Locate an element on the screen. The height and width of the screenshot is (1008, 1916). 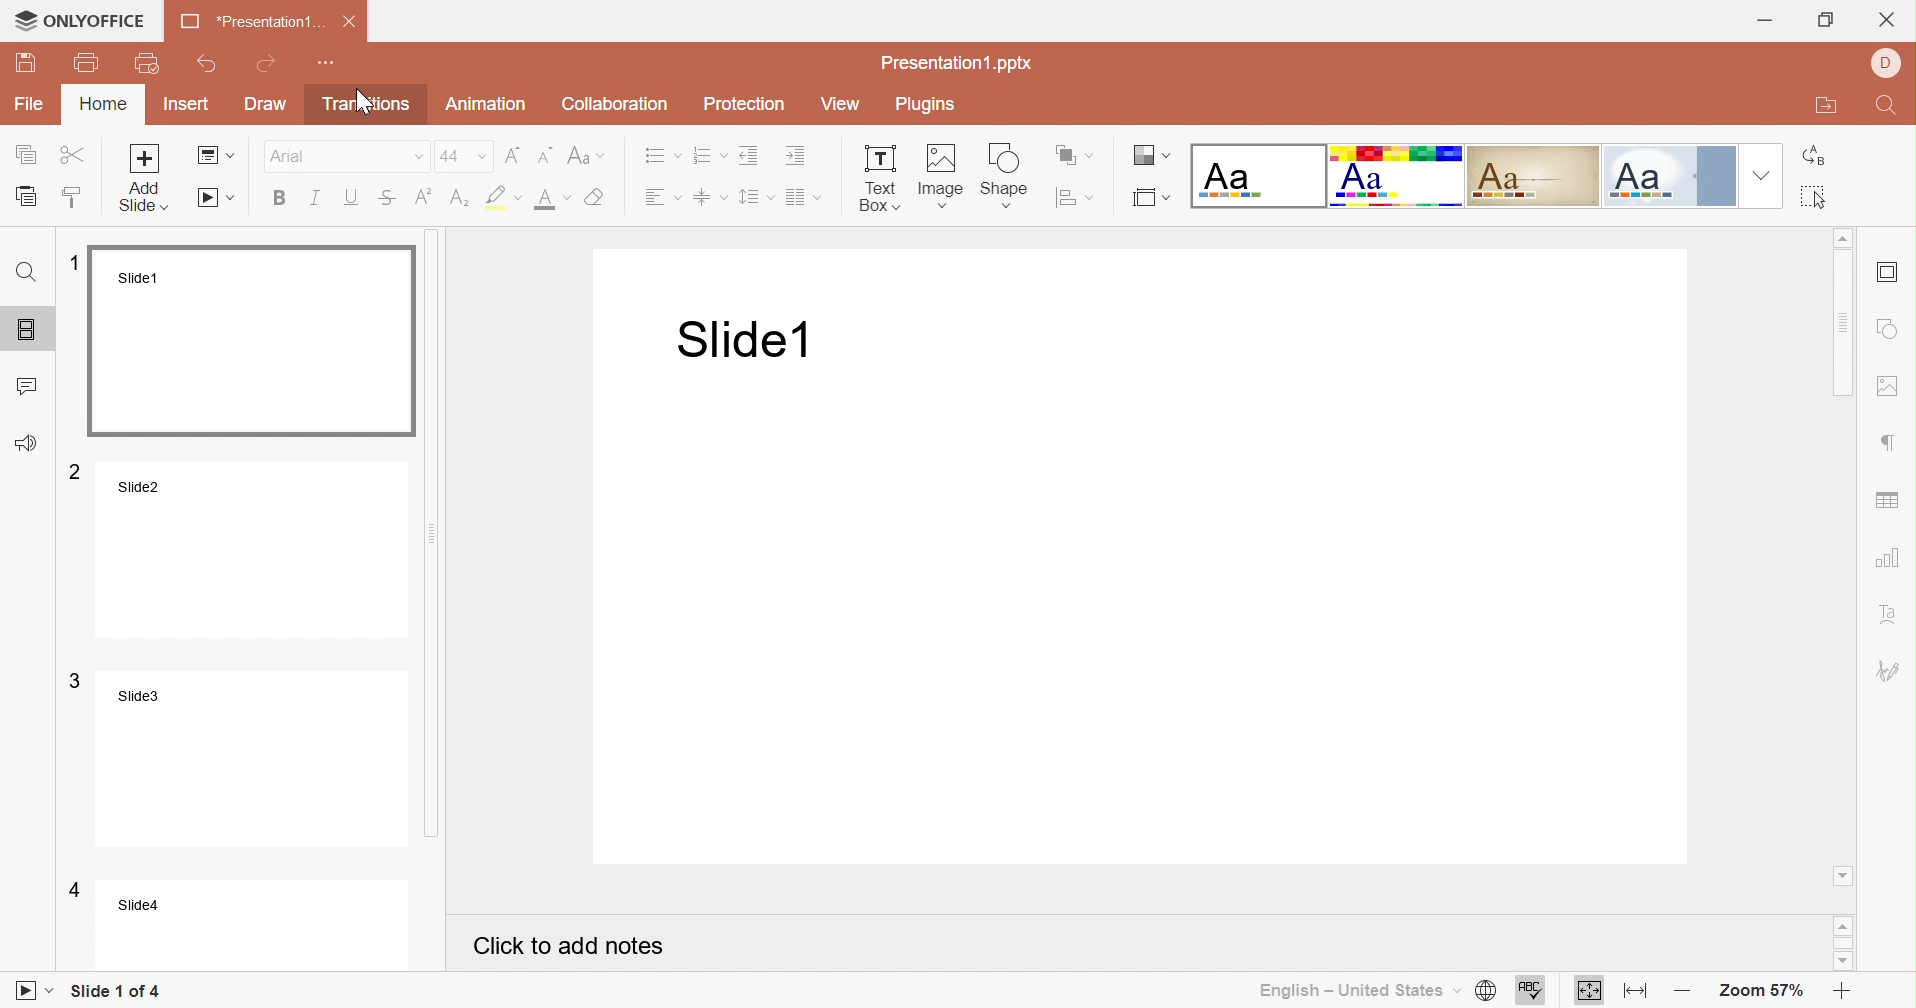
Click to add notes is located at coordinates (569, 946).